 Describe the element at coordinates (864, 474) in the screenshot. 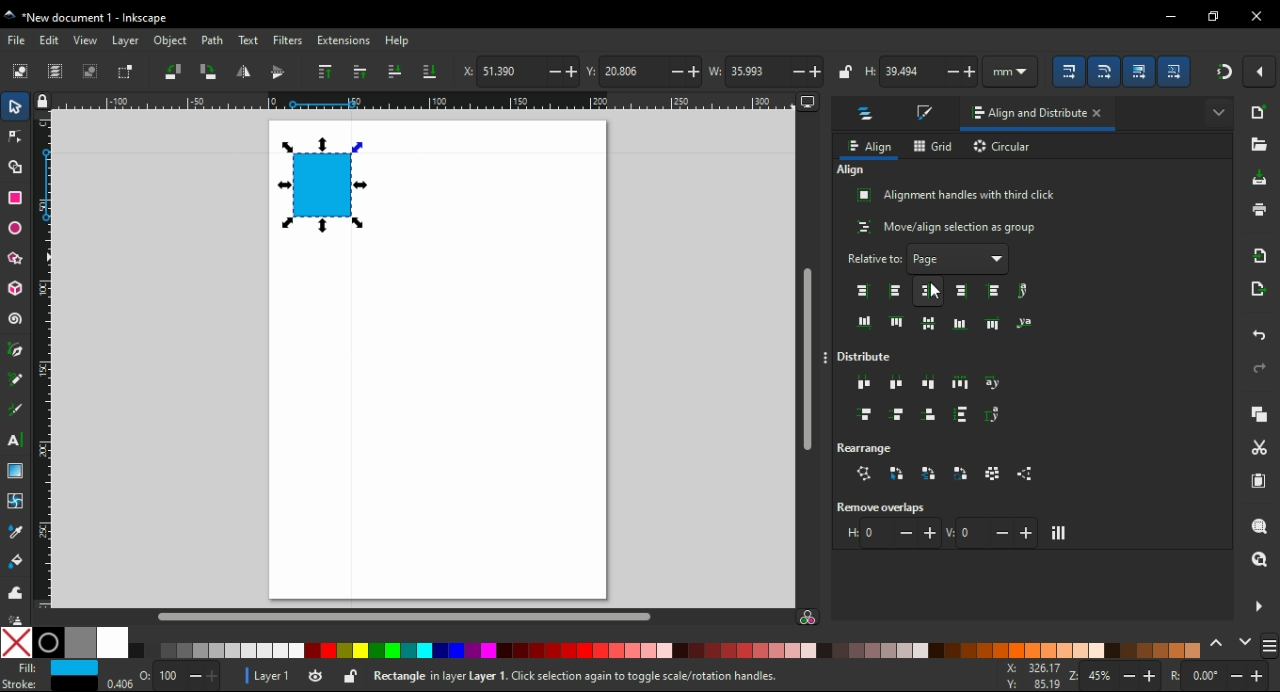

I see `nicely arrange selected connector network` at that location.